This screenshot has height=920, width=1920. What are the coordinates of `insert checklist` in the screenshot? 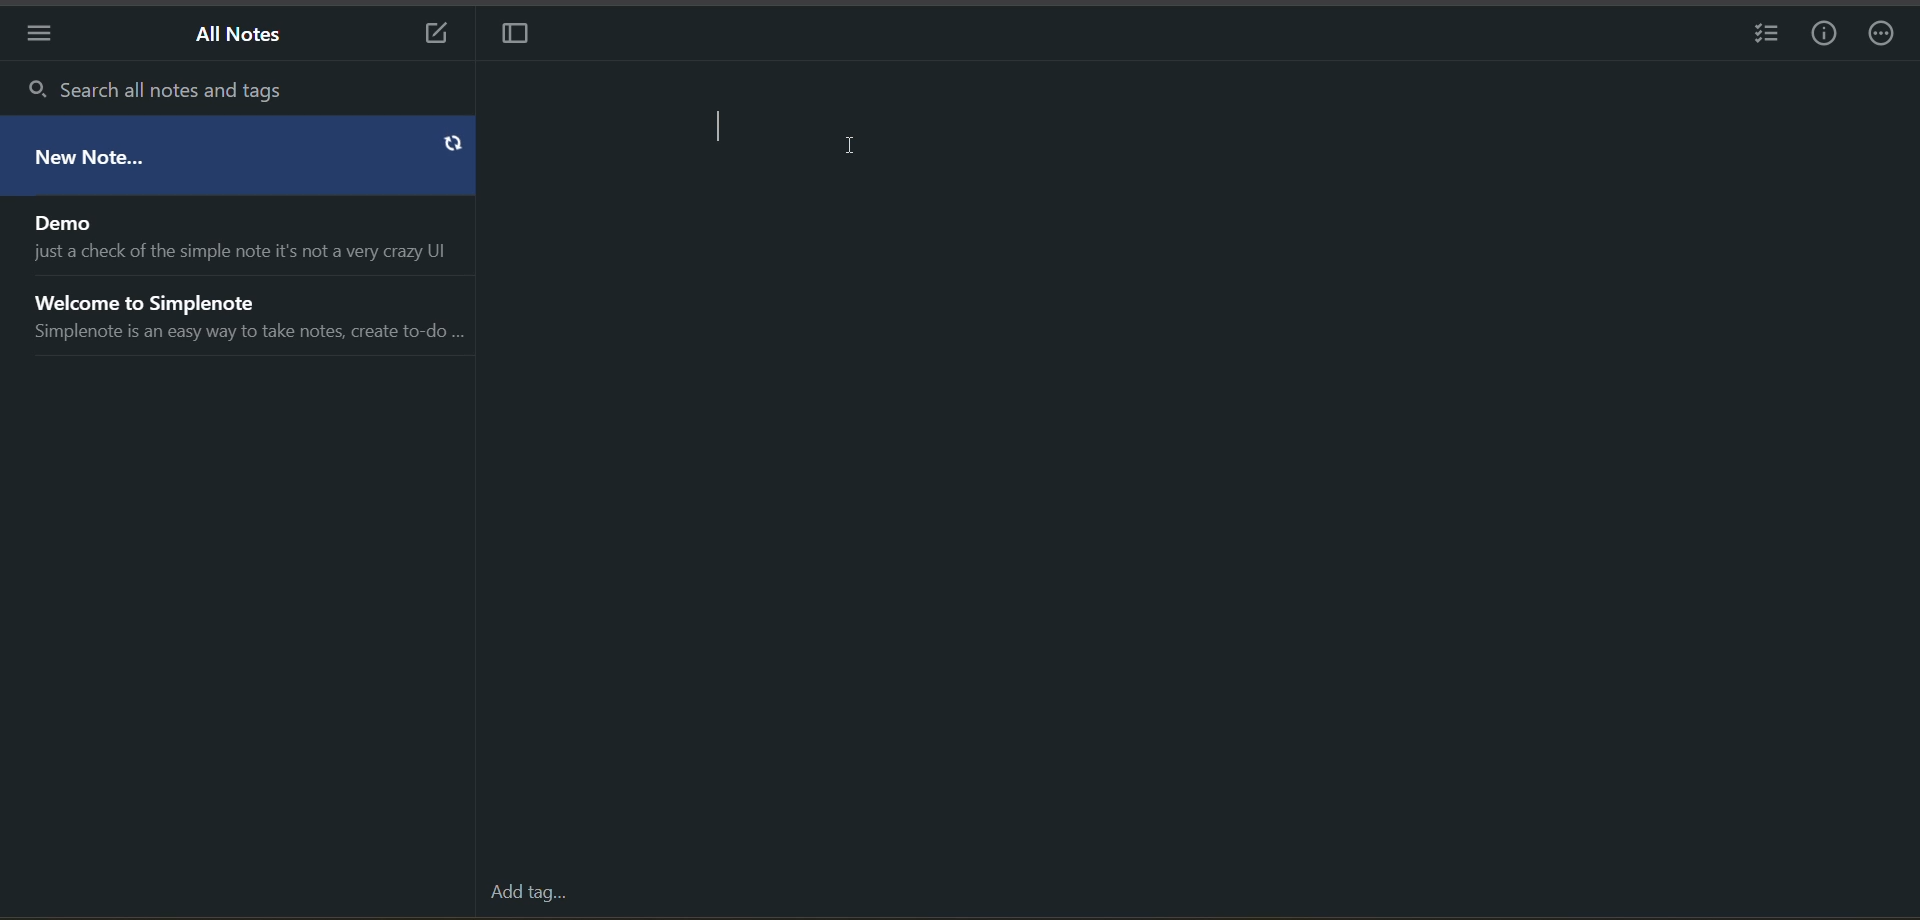 It's located at (1761, 36).